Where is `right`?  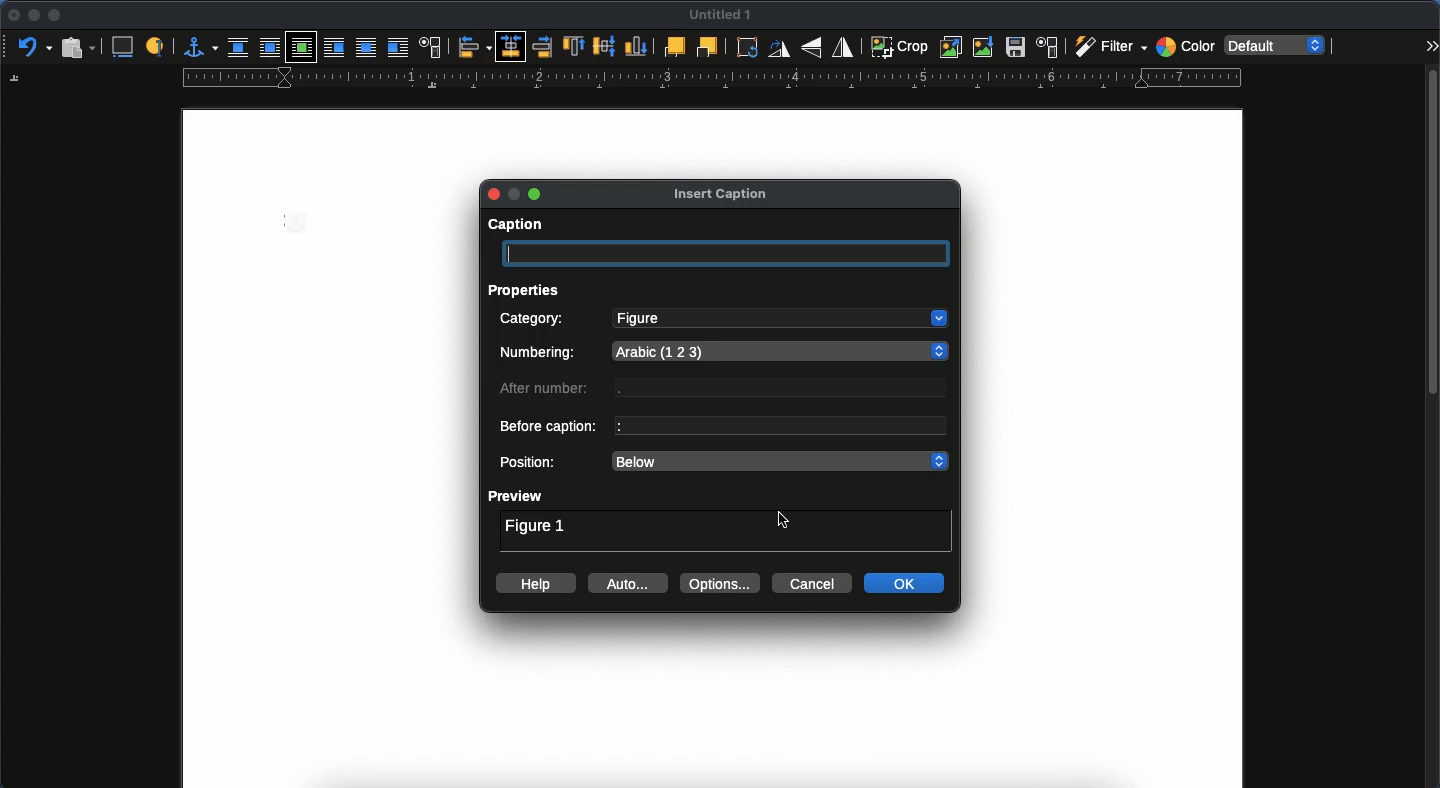
right is located at coordinates (538, 46).